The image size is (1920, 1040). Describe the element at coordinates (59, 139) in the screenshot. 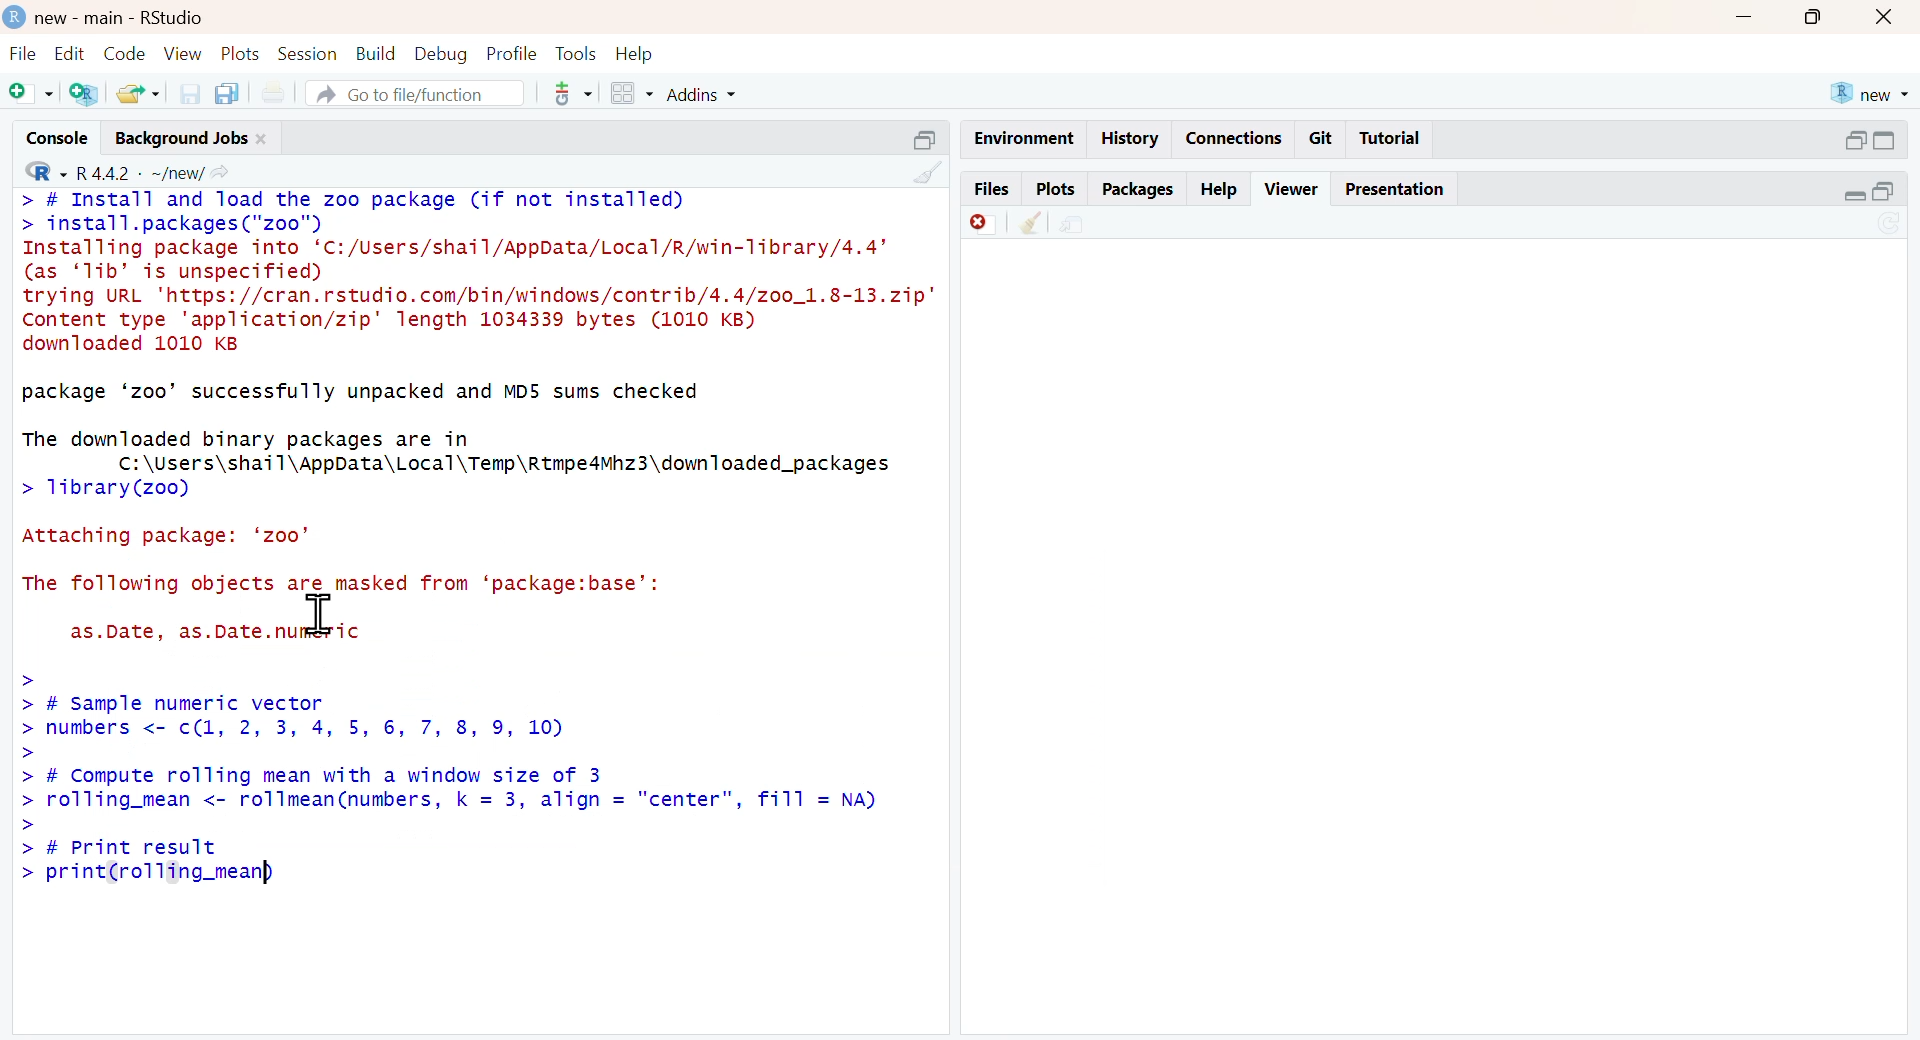

I see `console` at that location.